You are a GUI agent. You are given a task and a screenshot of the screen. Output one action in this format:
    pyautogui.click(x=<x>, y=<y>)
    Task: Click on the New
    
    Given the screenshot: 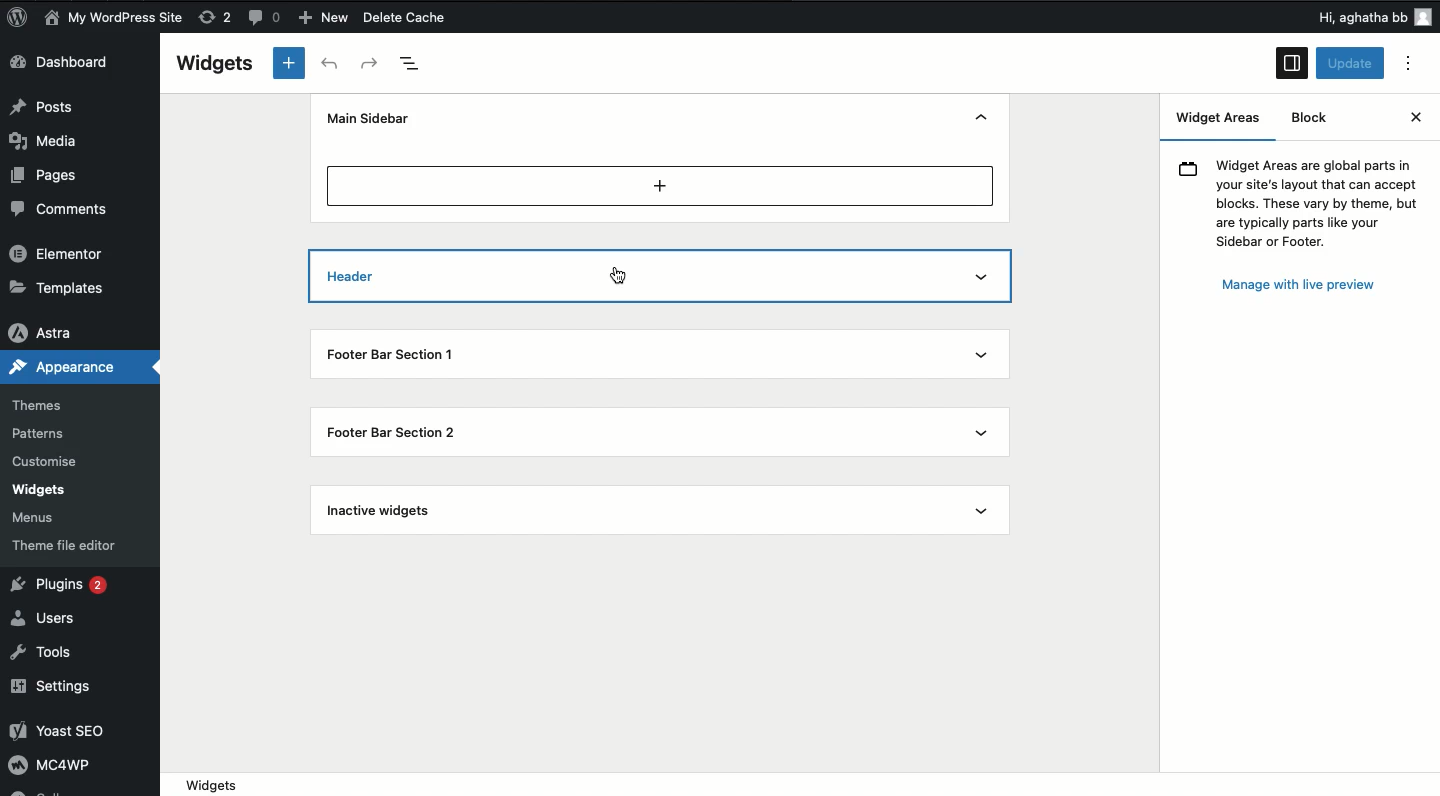 What is the action you would take?
    pyautogui.click(x=326, y=18)
    